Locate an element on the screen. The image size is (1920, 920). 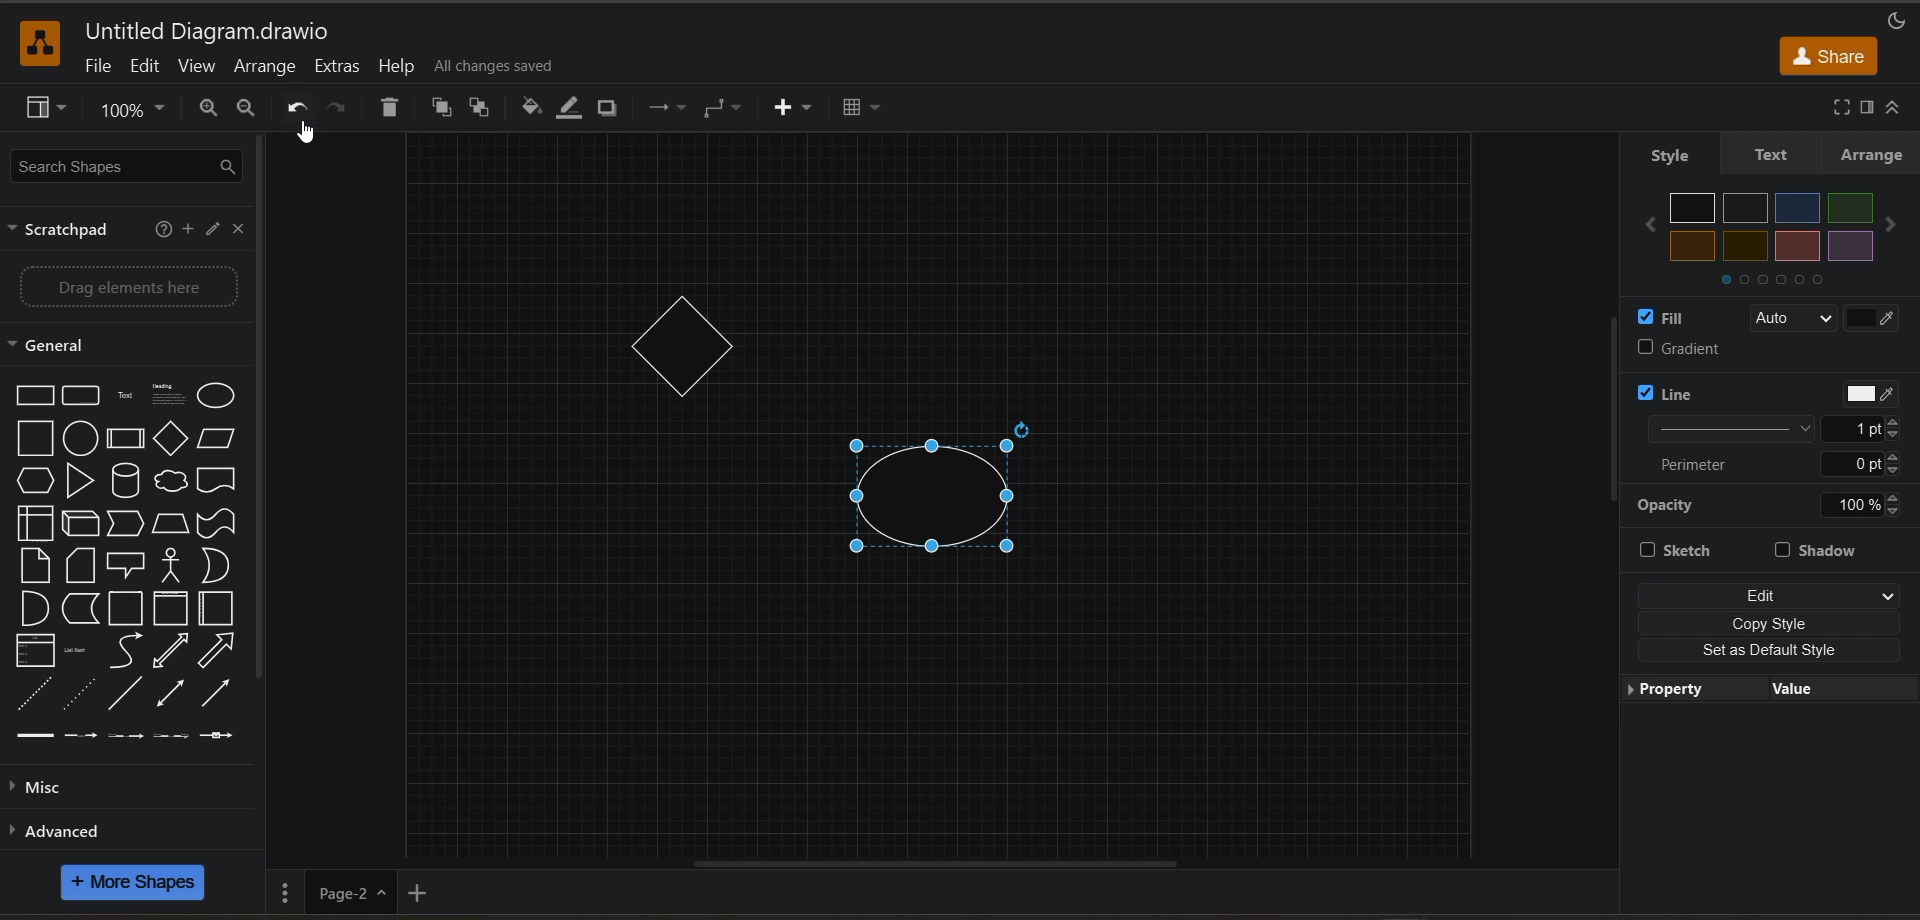
Cube is located at coordinates (82, 523).